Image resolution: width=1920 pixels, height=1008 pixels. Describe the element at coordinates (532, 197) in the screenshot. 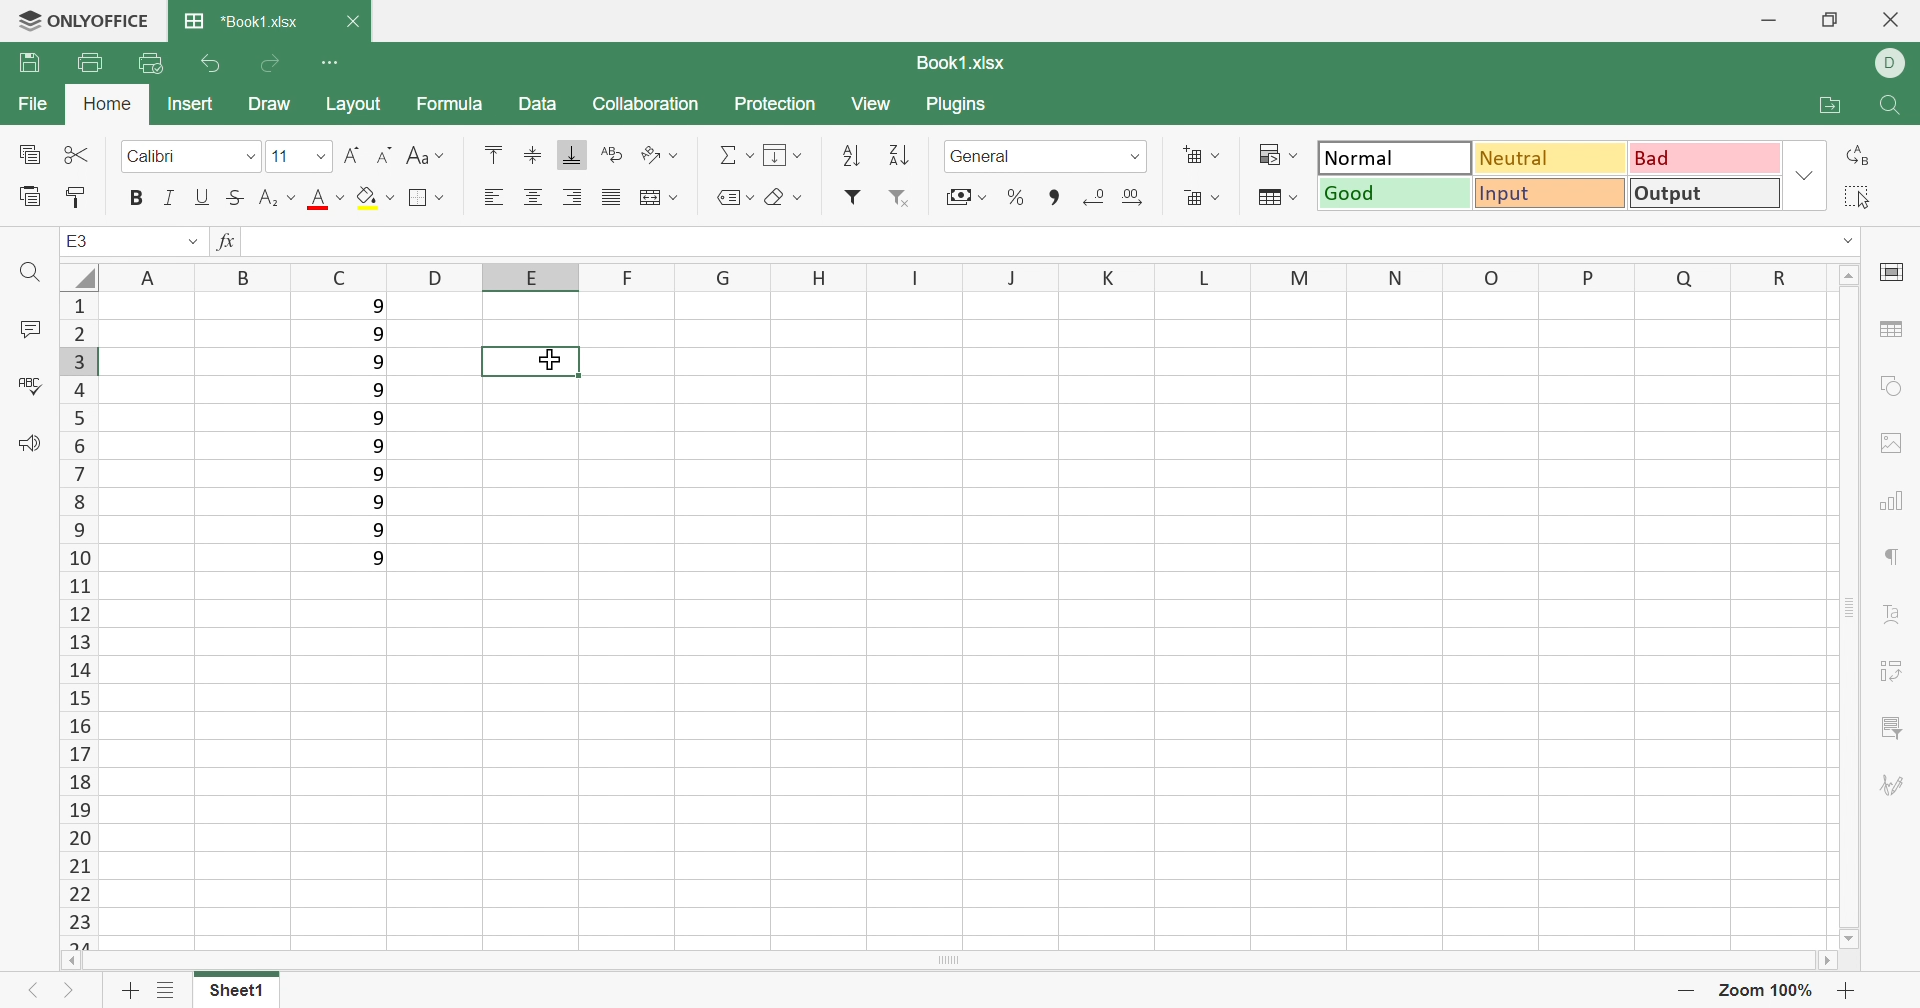

I see `Align Center` at that location.